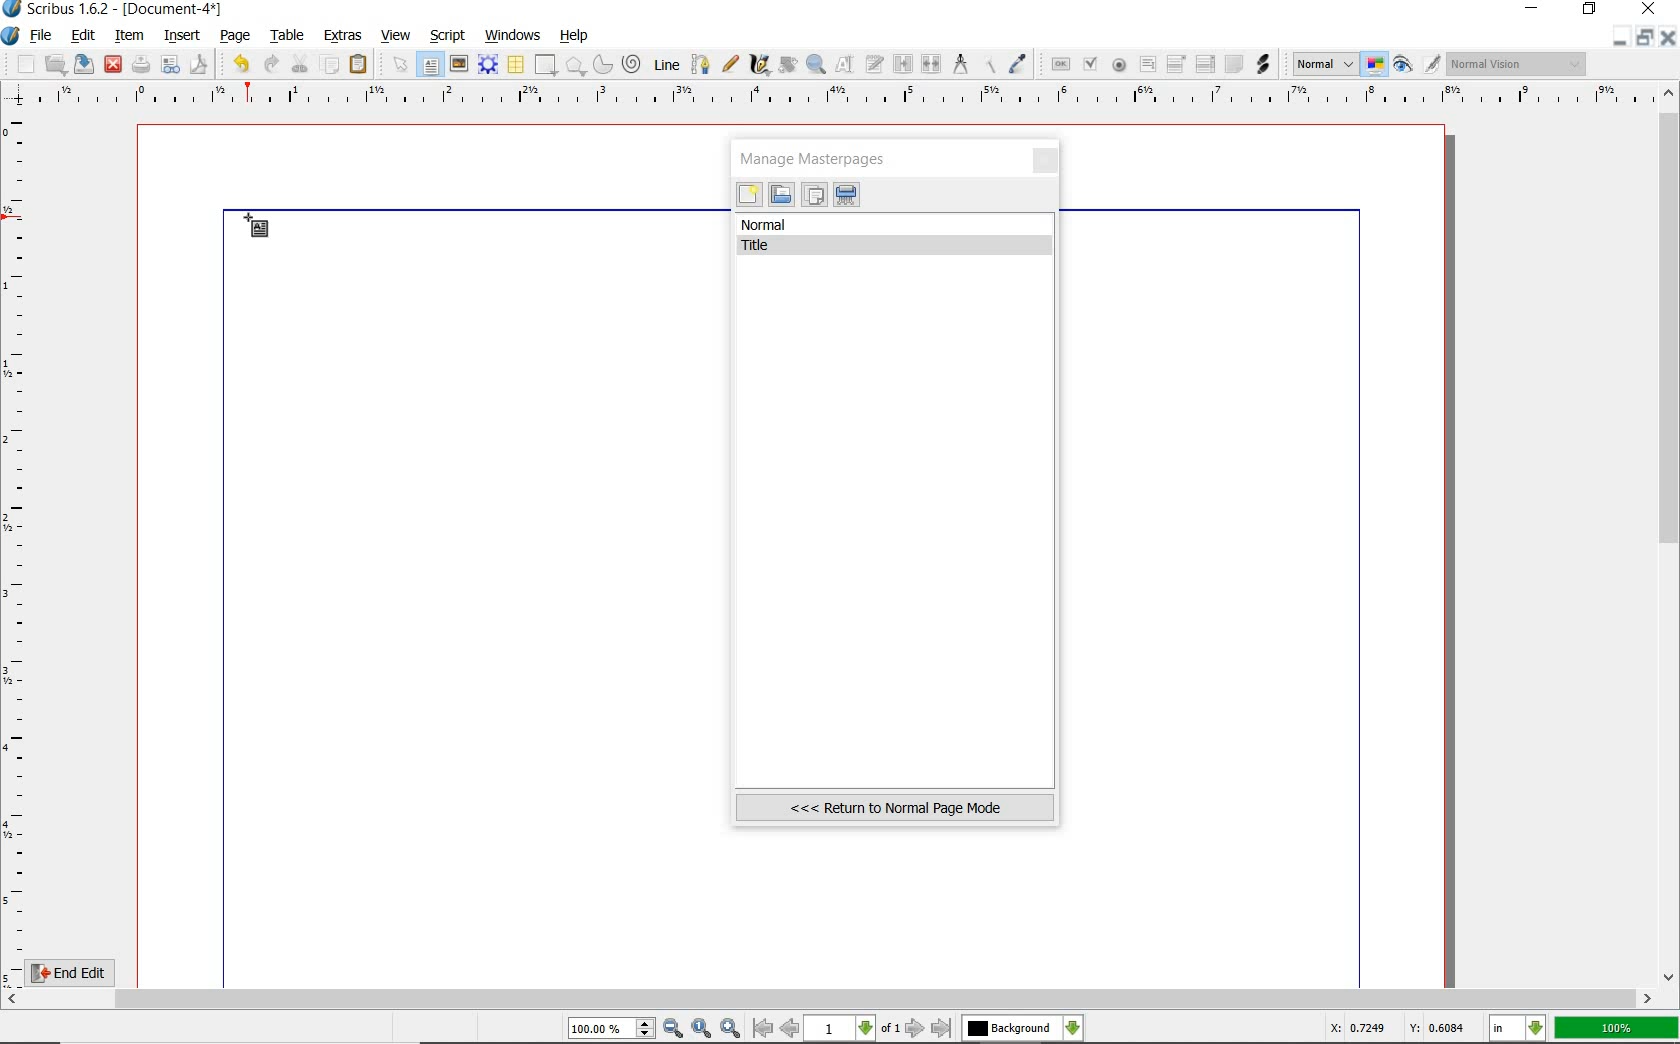 Image resolution: width=1680 pixels, height=1044 pixels. I want to click on Background, so click(1023, 1029).